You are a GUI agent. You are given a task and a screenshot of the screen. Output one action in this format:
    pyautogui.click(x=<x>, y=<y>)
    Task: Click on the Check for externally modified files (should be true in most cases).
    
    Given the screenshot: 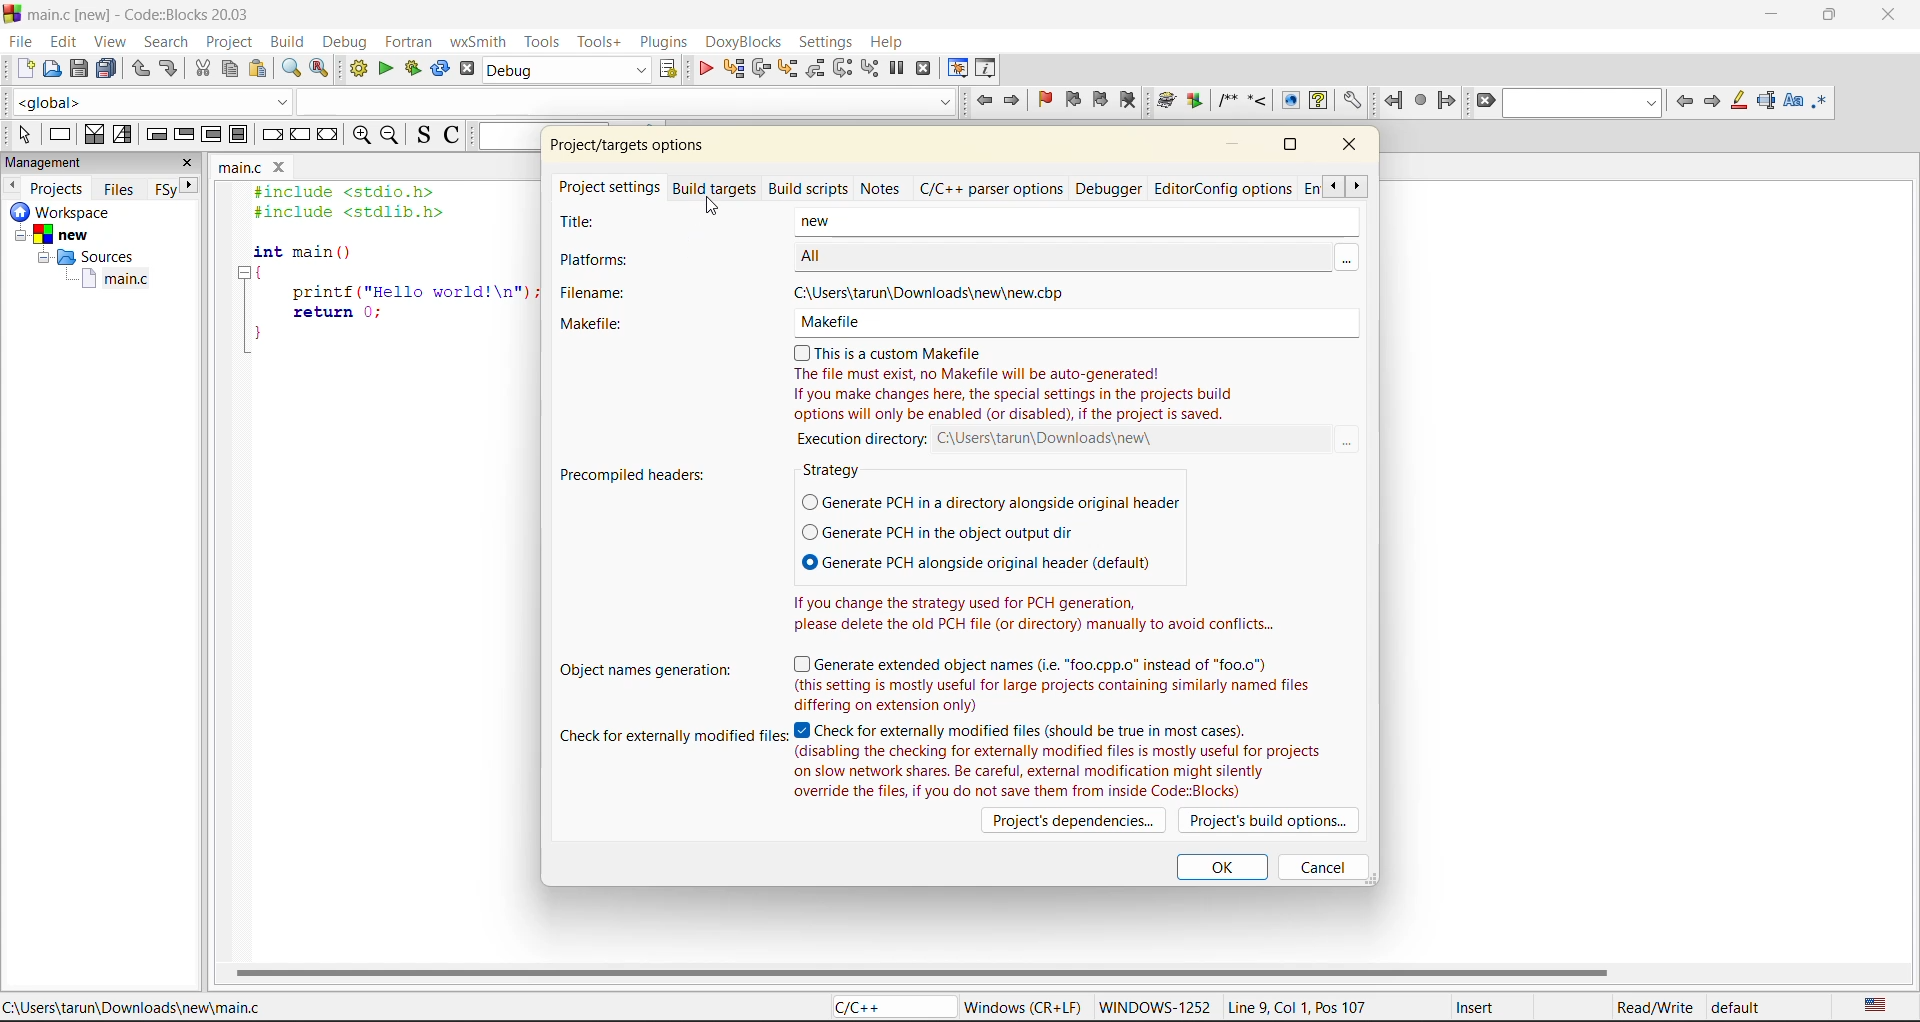 What is the action you would take?
    pyautogui.click(x=1030, y=730)
    